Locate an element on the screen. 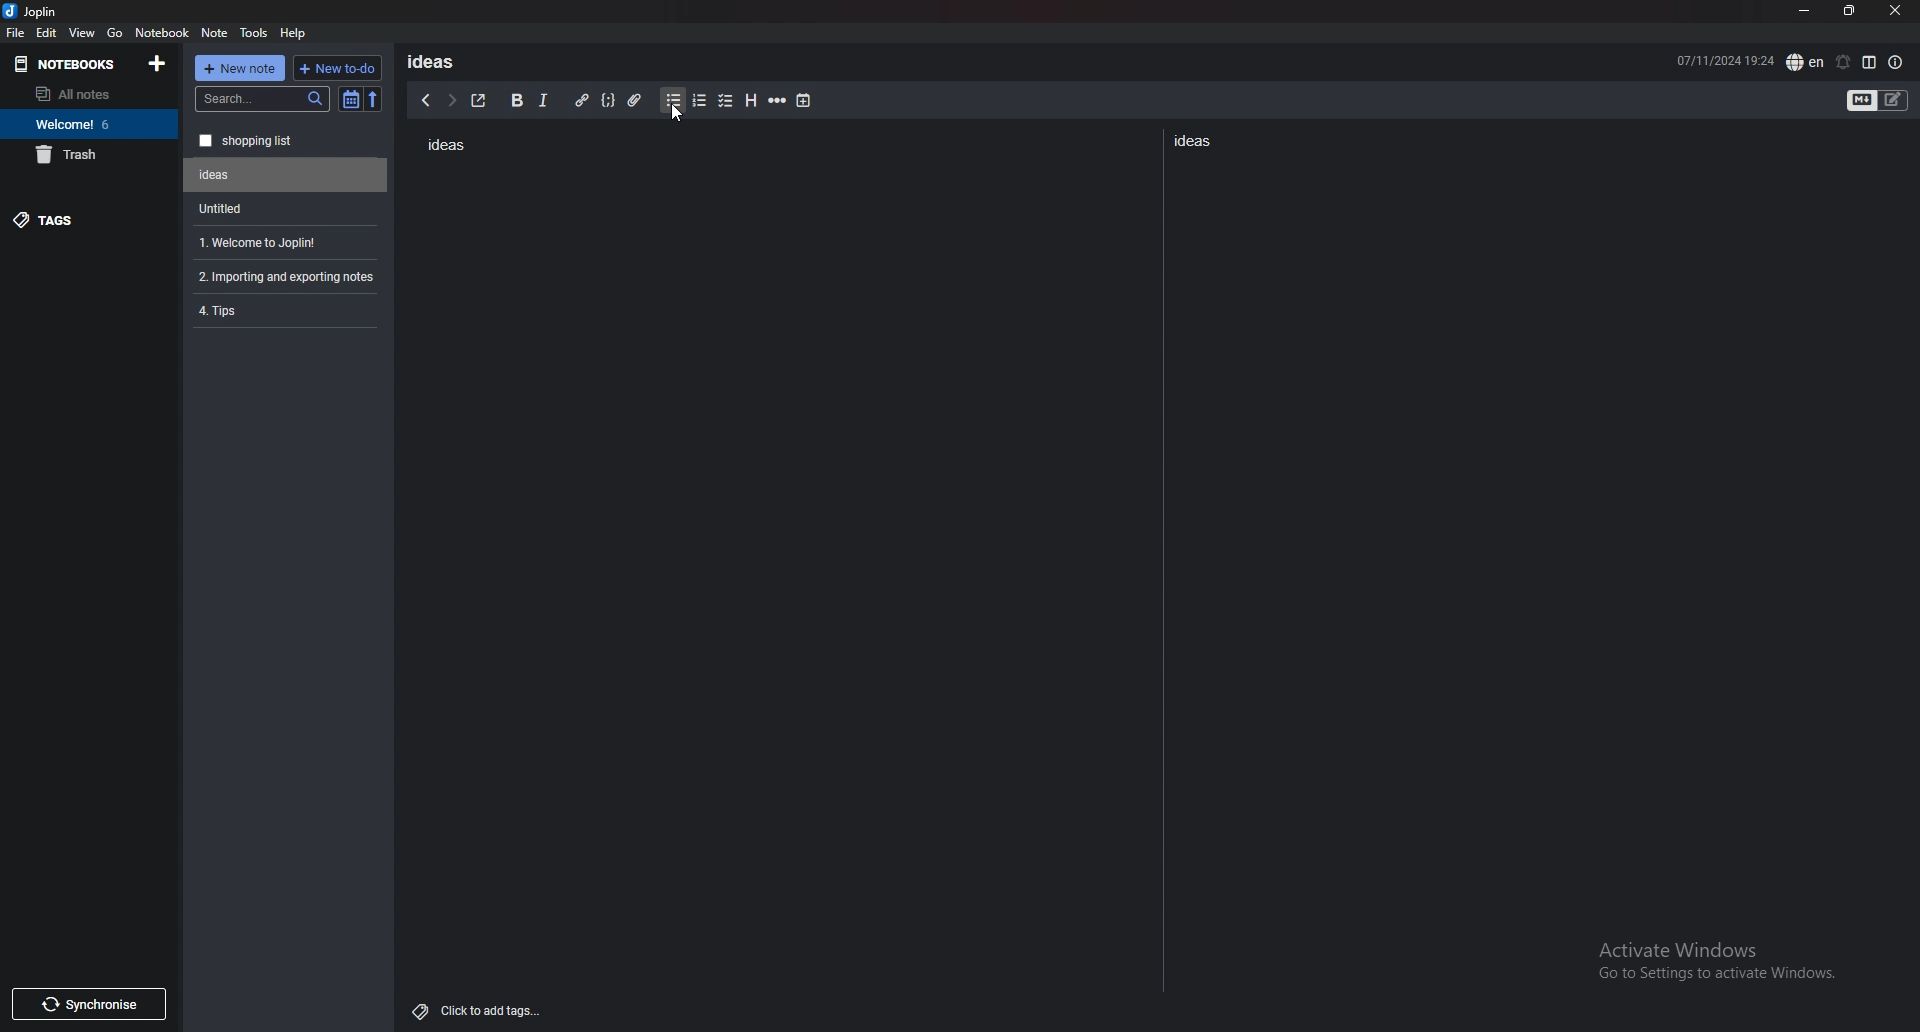  Joplin is located at coordinates (46, 11).